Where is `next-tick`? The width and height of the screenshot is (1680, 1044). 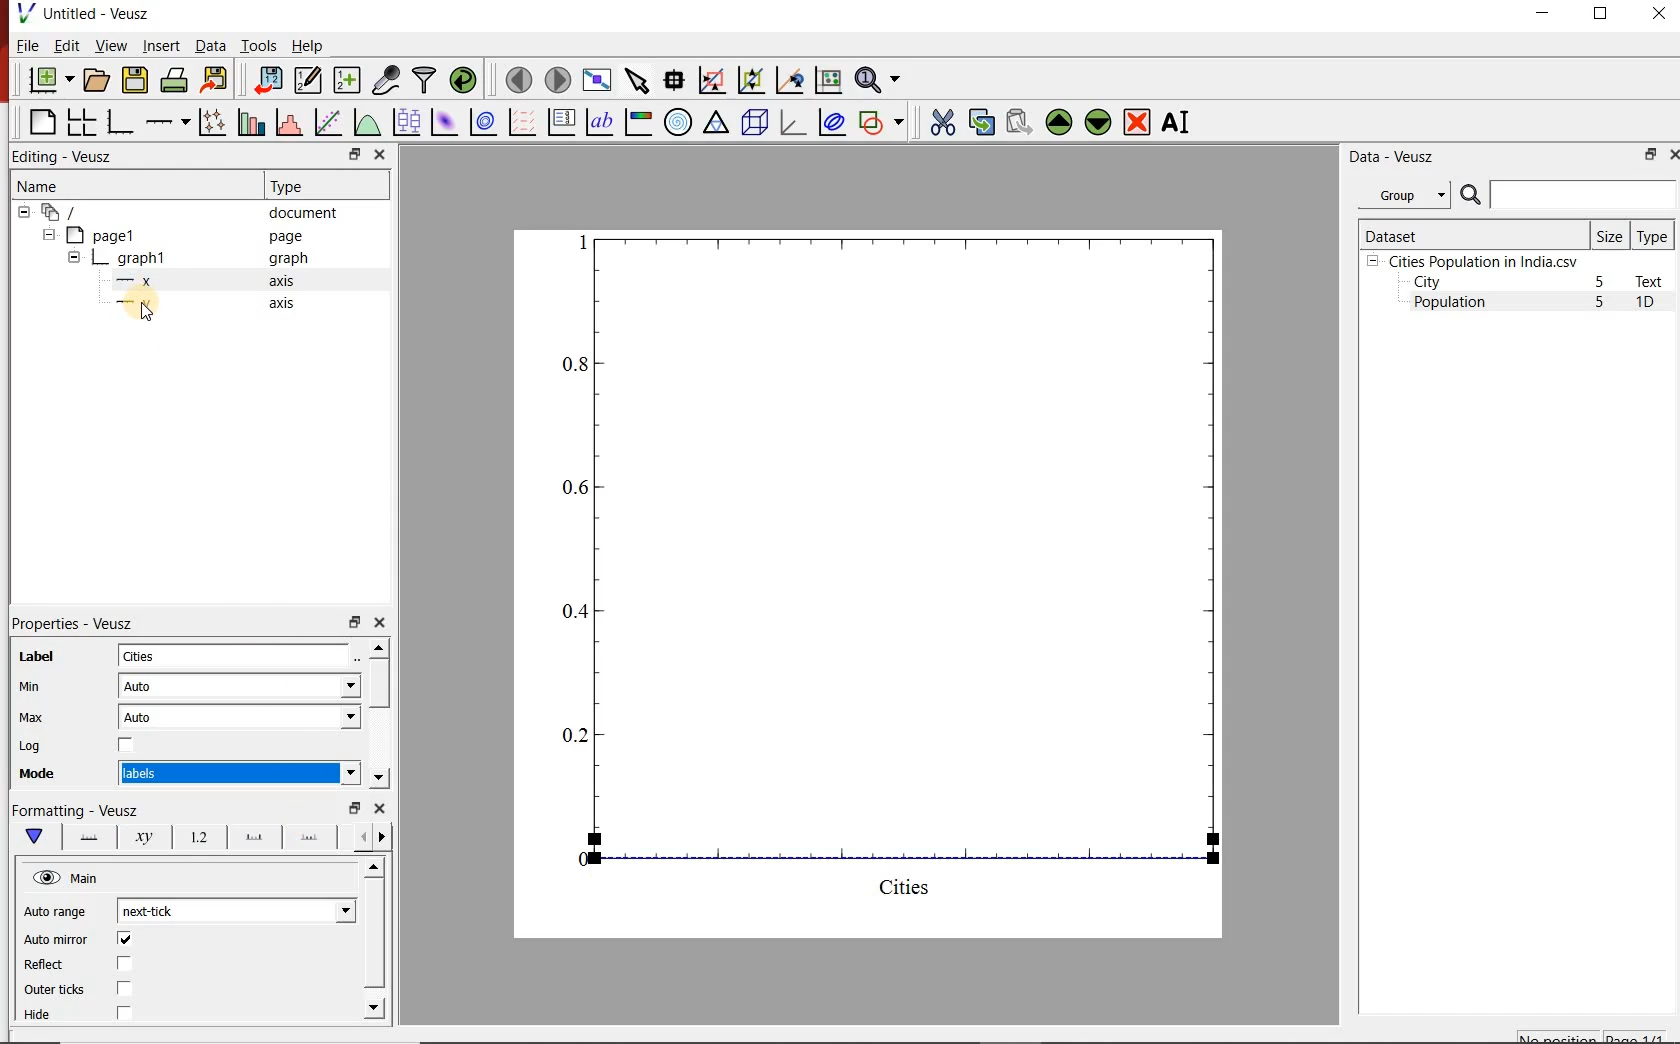 next-tick is located at coordinates (235, 911).